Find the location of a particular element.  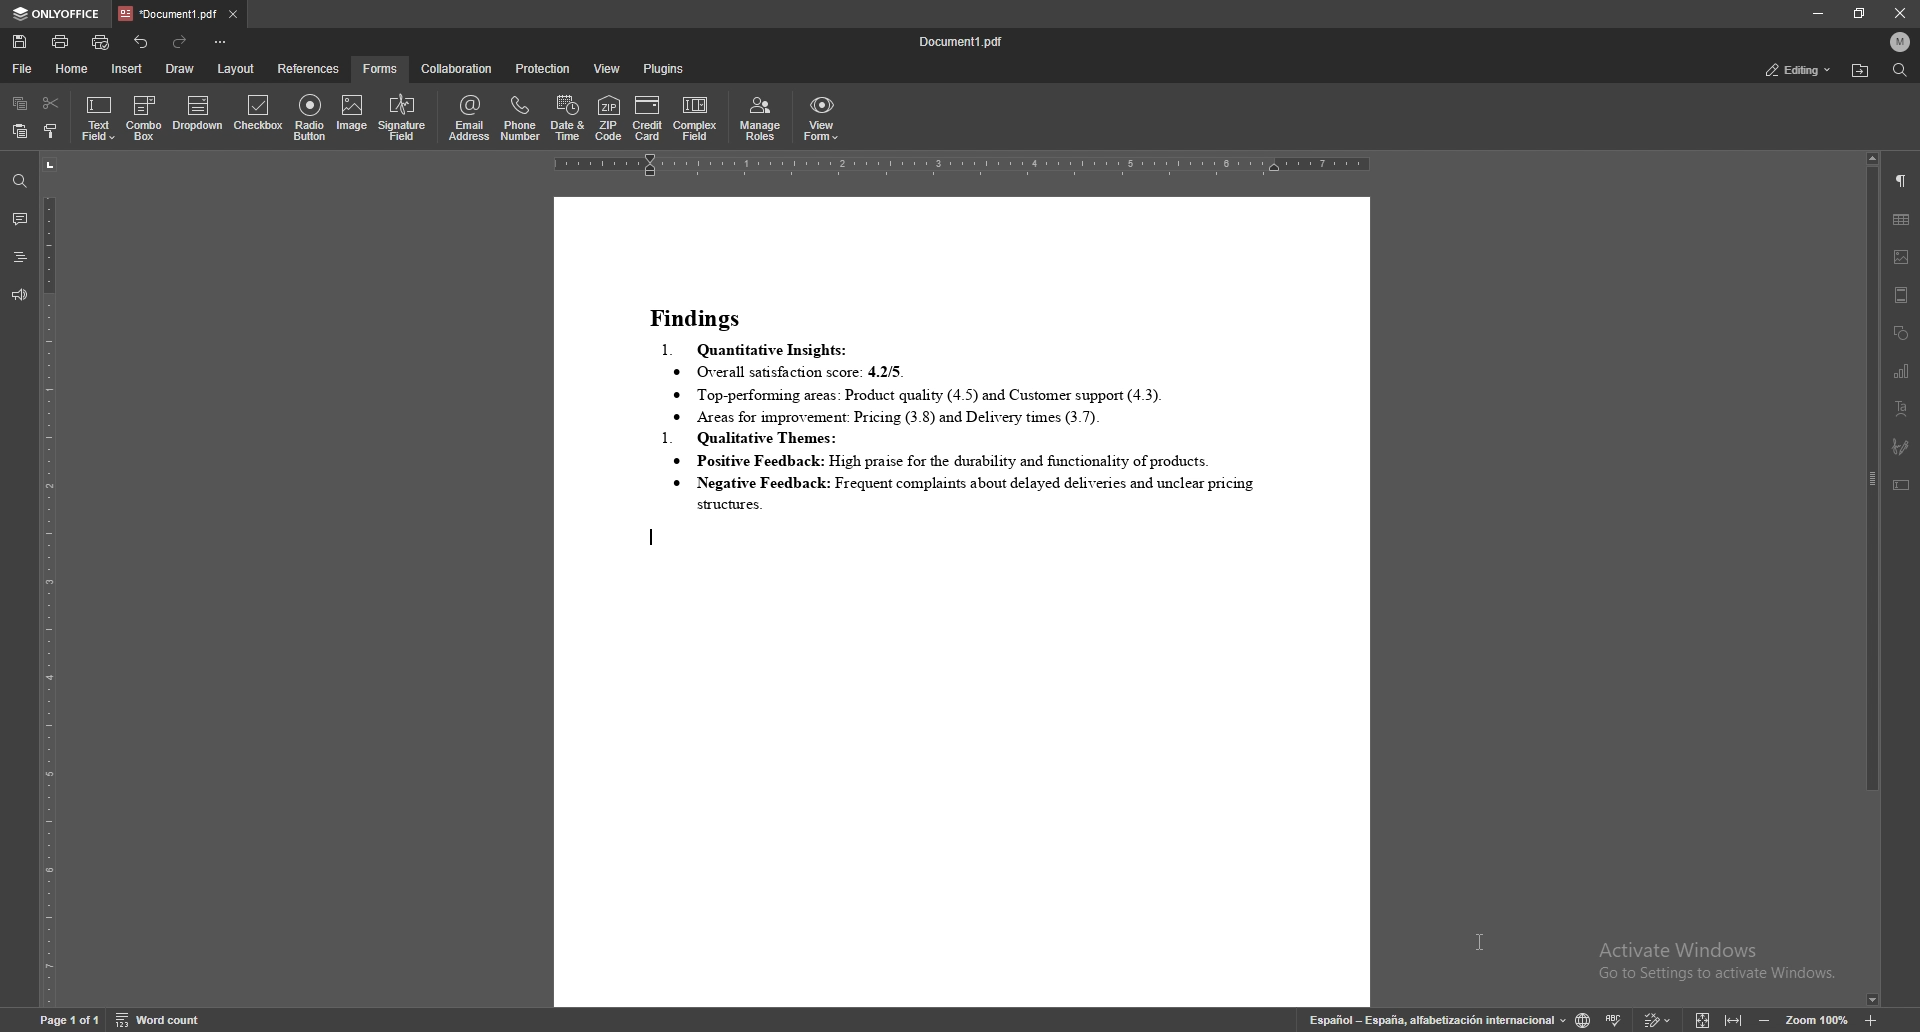

copy style is located at coordinates (50, 132).